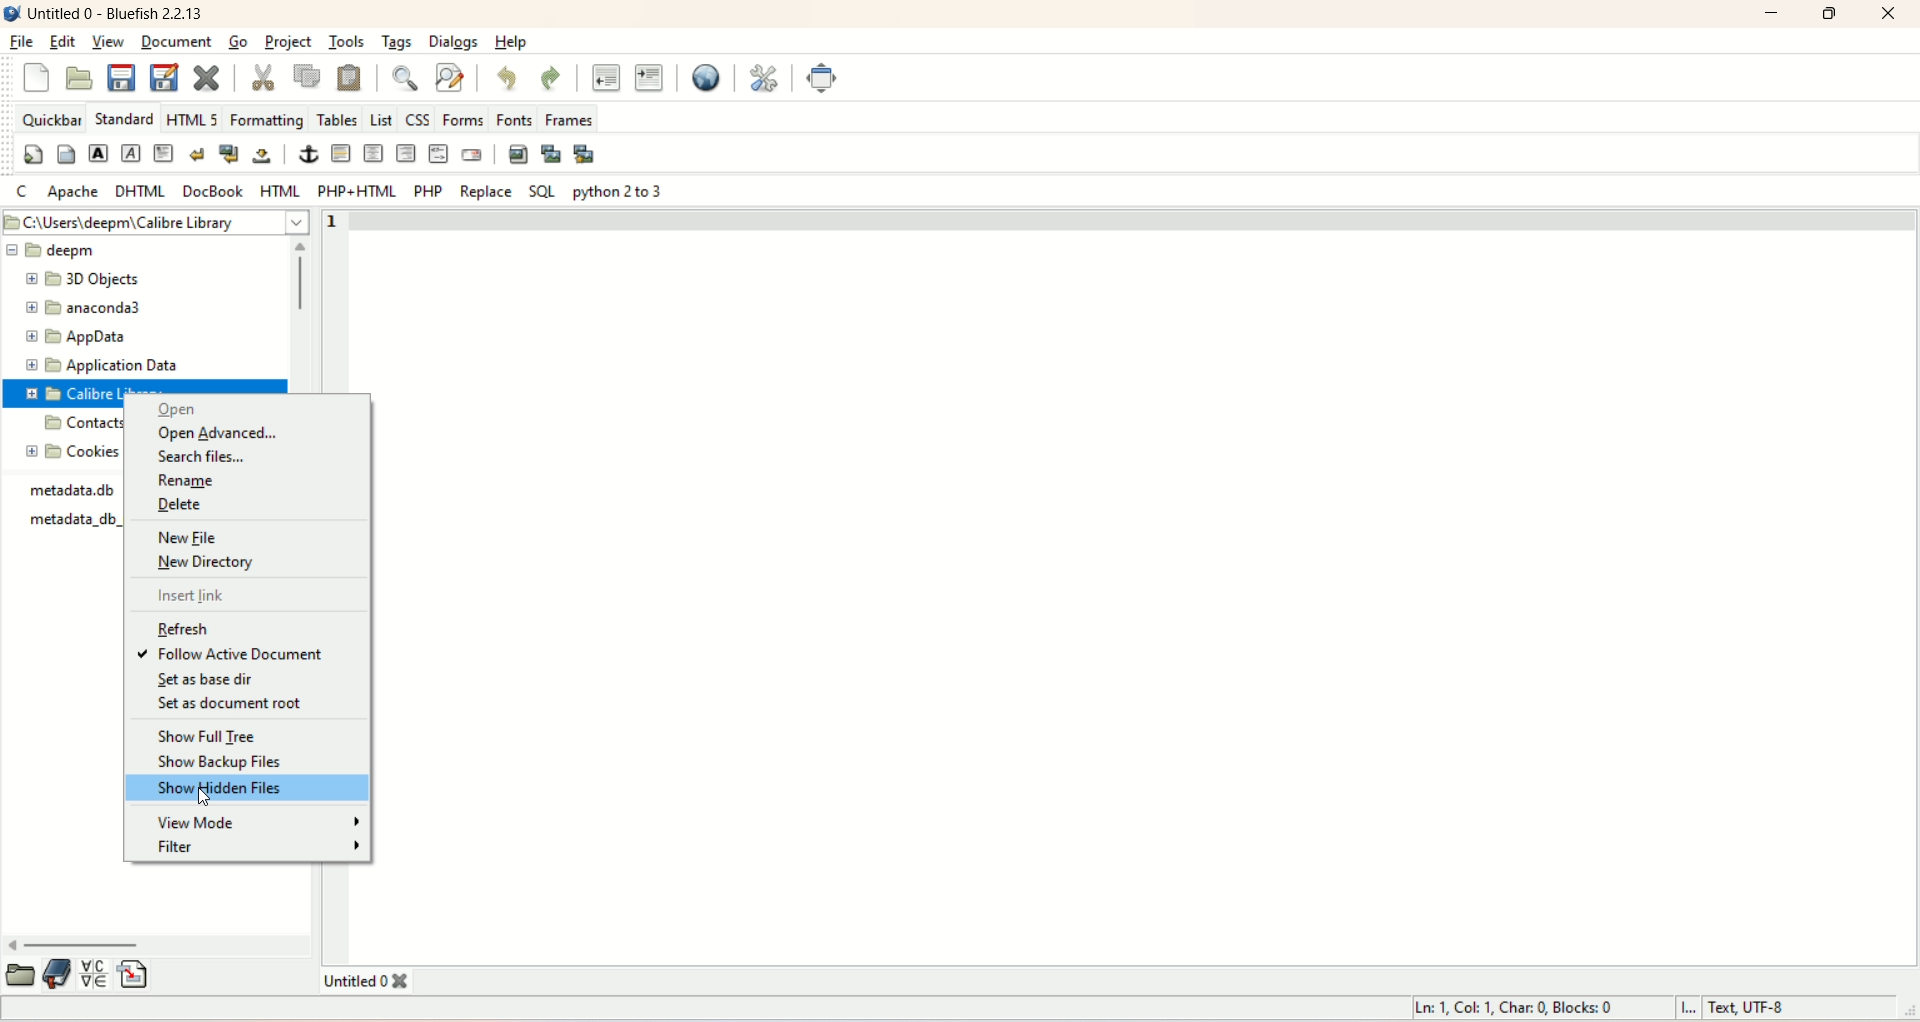 The image size is (1920, 1022). I want to click on list, so click(379, 116).